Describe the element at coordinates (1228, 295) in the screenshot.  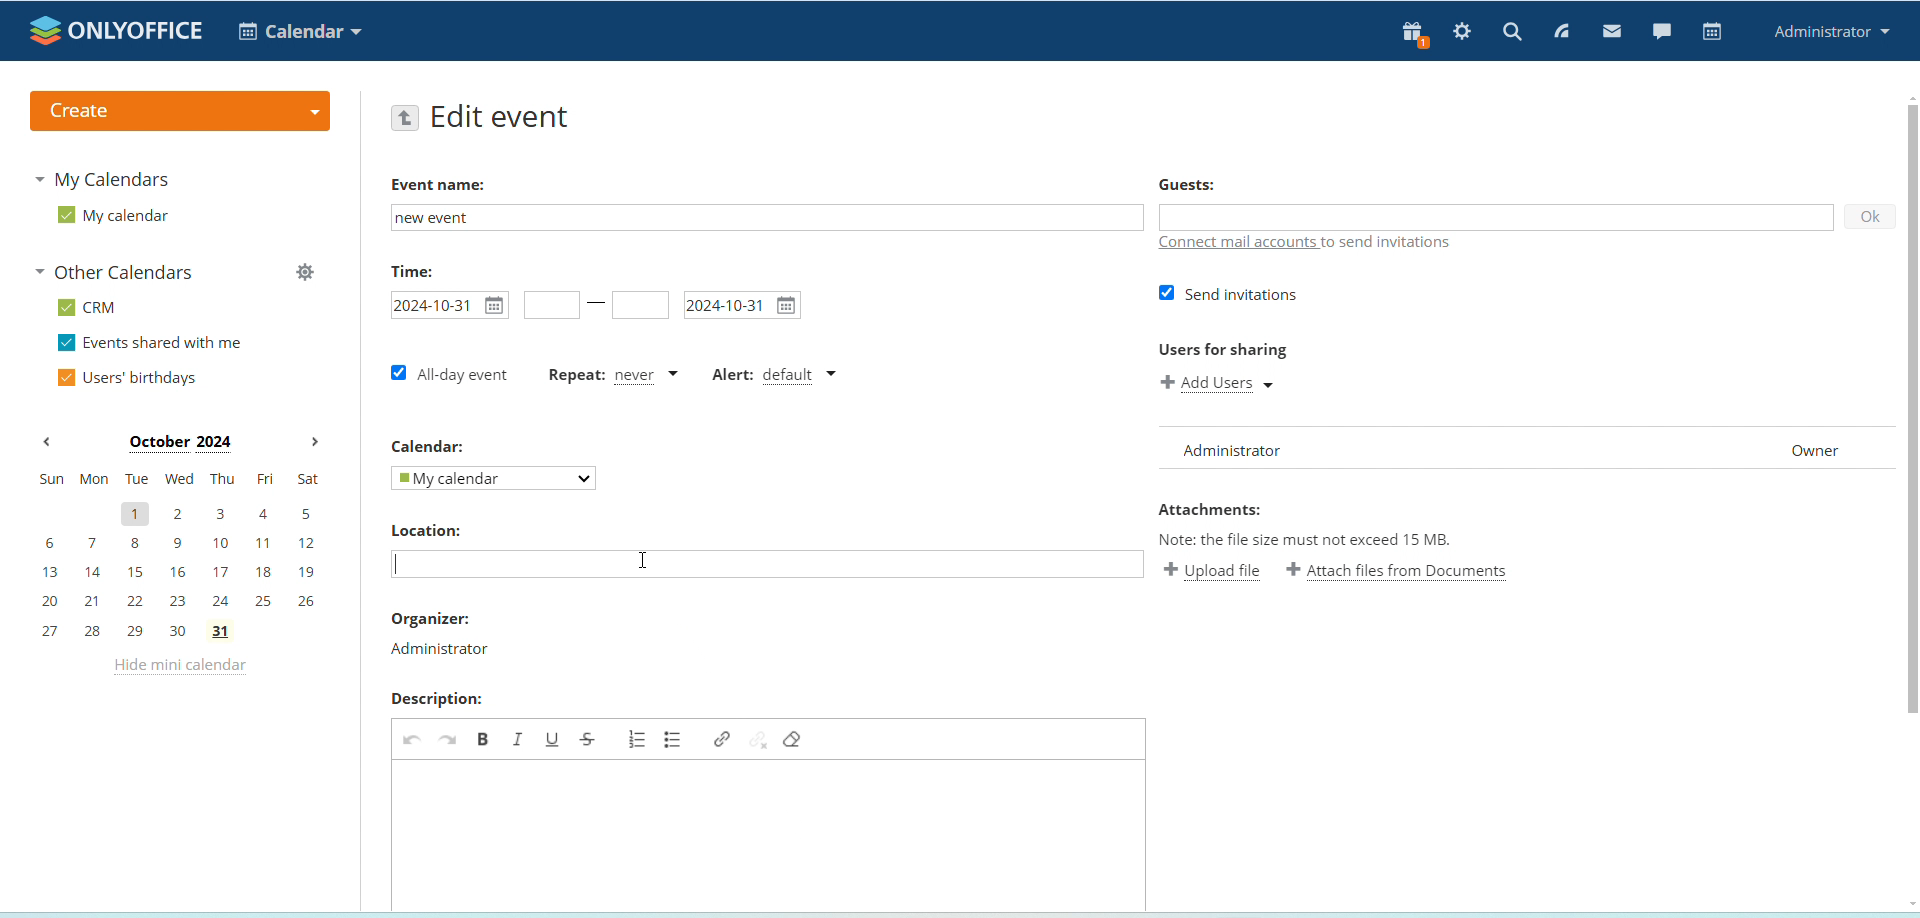
I see `send invitations` at that location.